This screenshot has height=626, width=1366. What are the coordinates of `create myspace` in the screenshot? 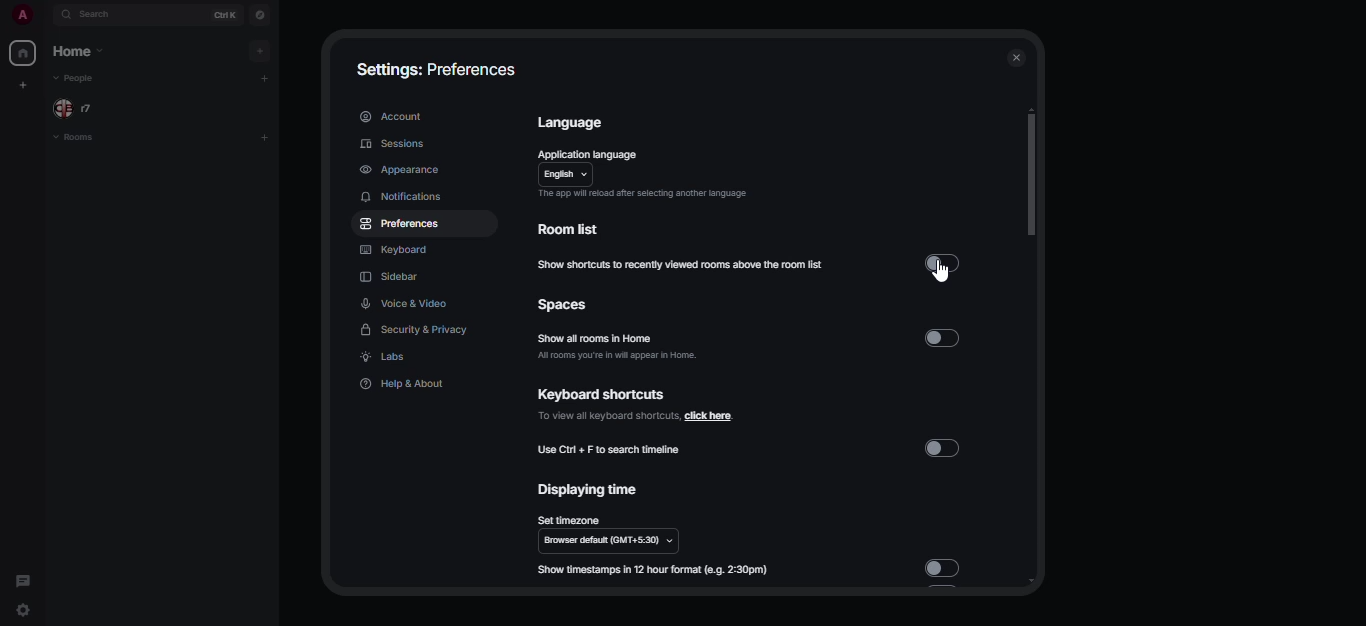 It's located at (22, 83).